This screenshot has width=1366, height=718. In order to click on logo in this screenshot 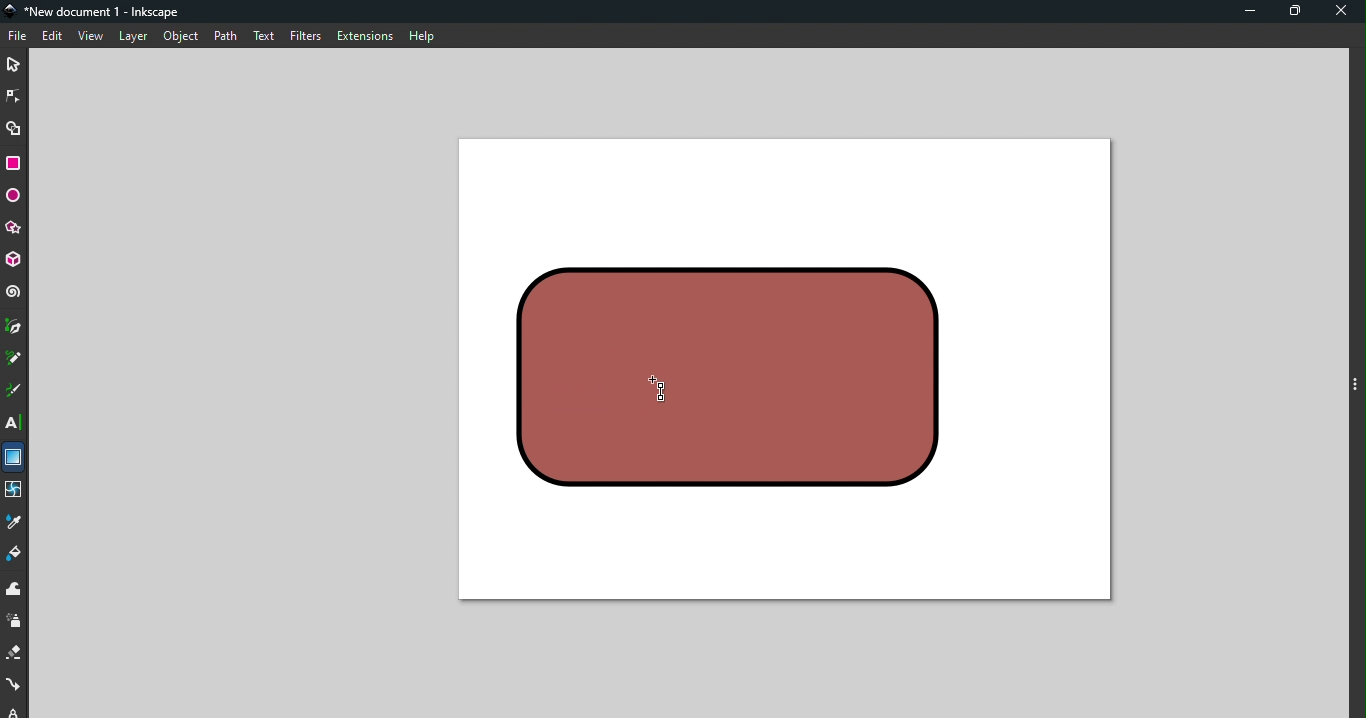, I will do `click(14, 12)`.